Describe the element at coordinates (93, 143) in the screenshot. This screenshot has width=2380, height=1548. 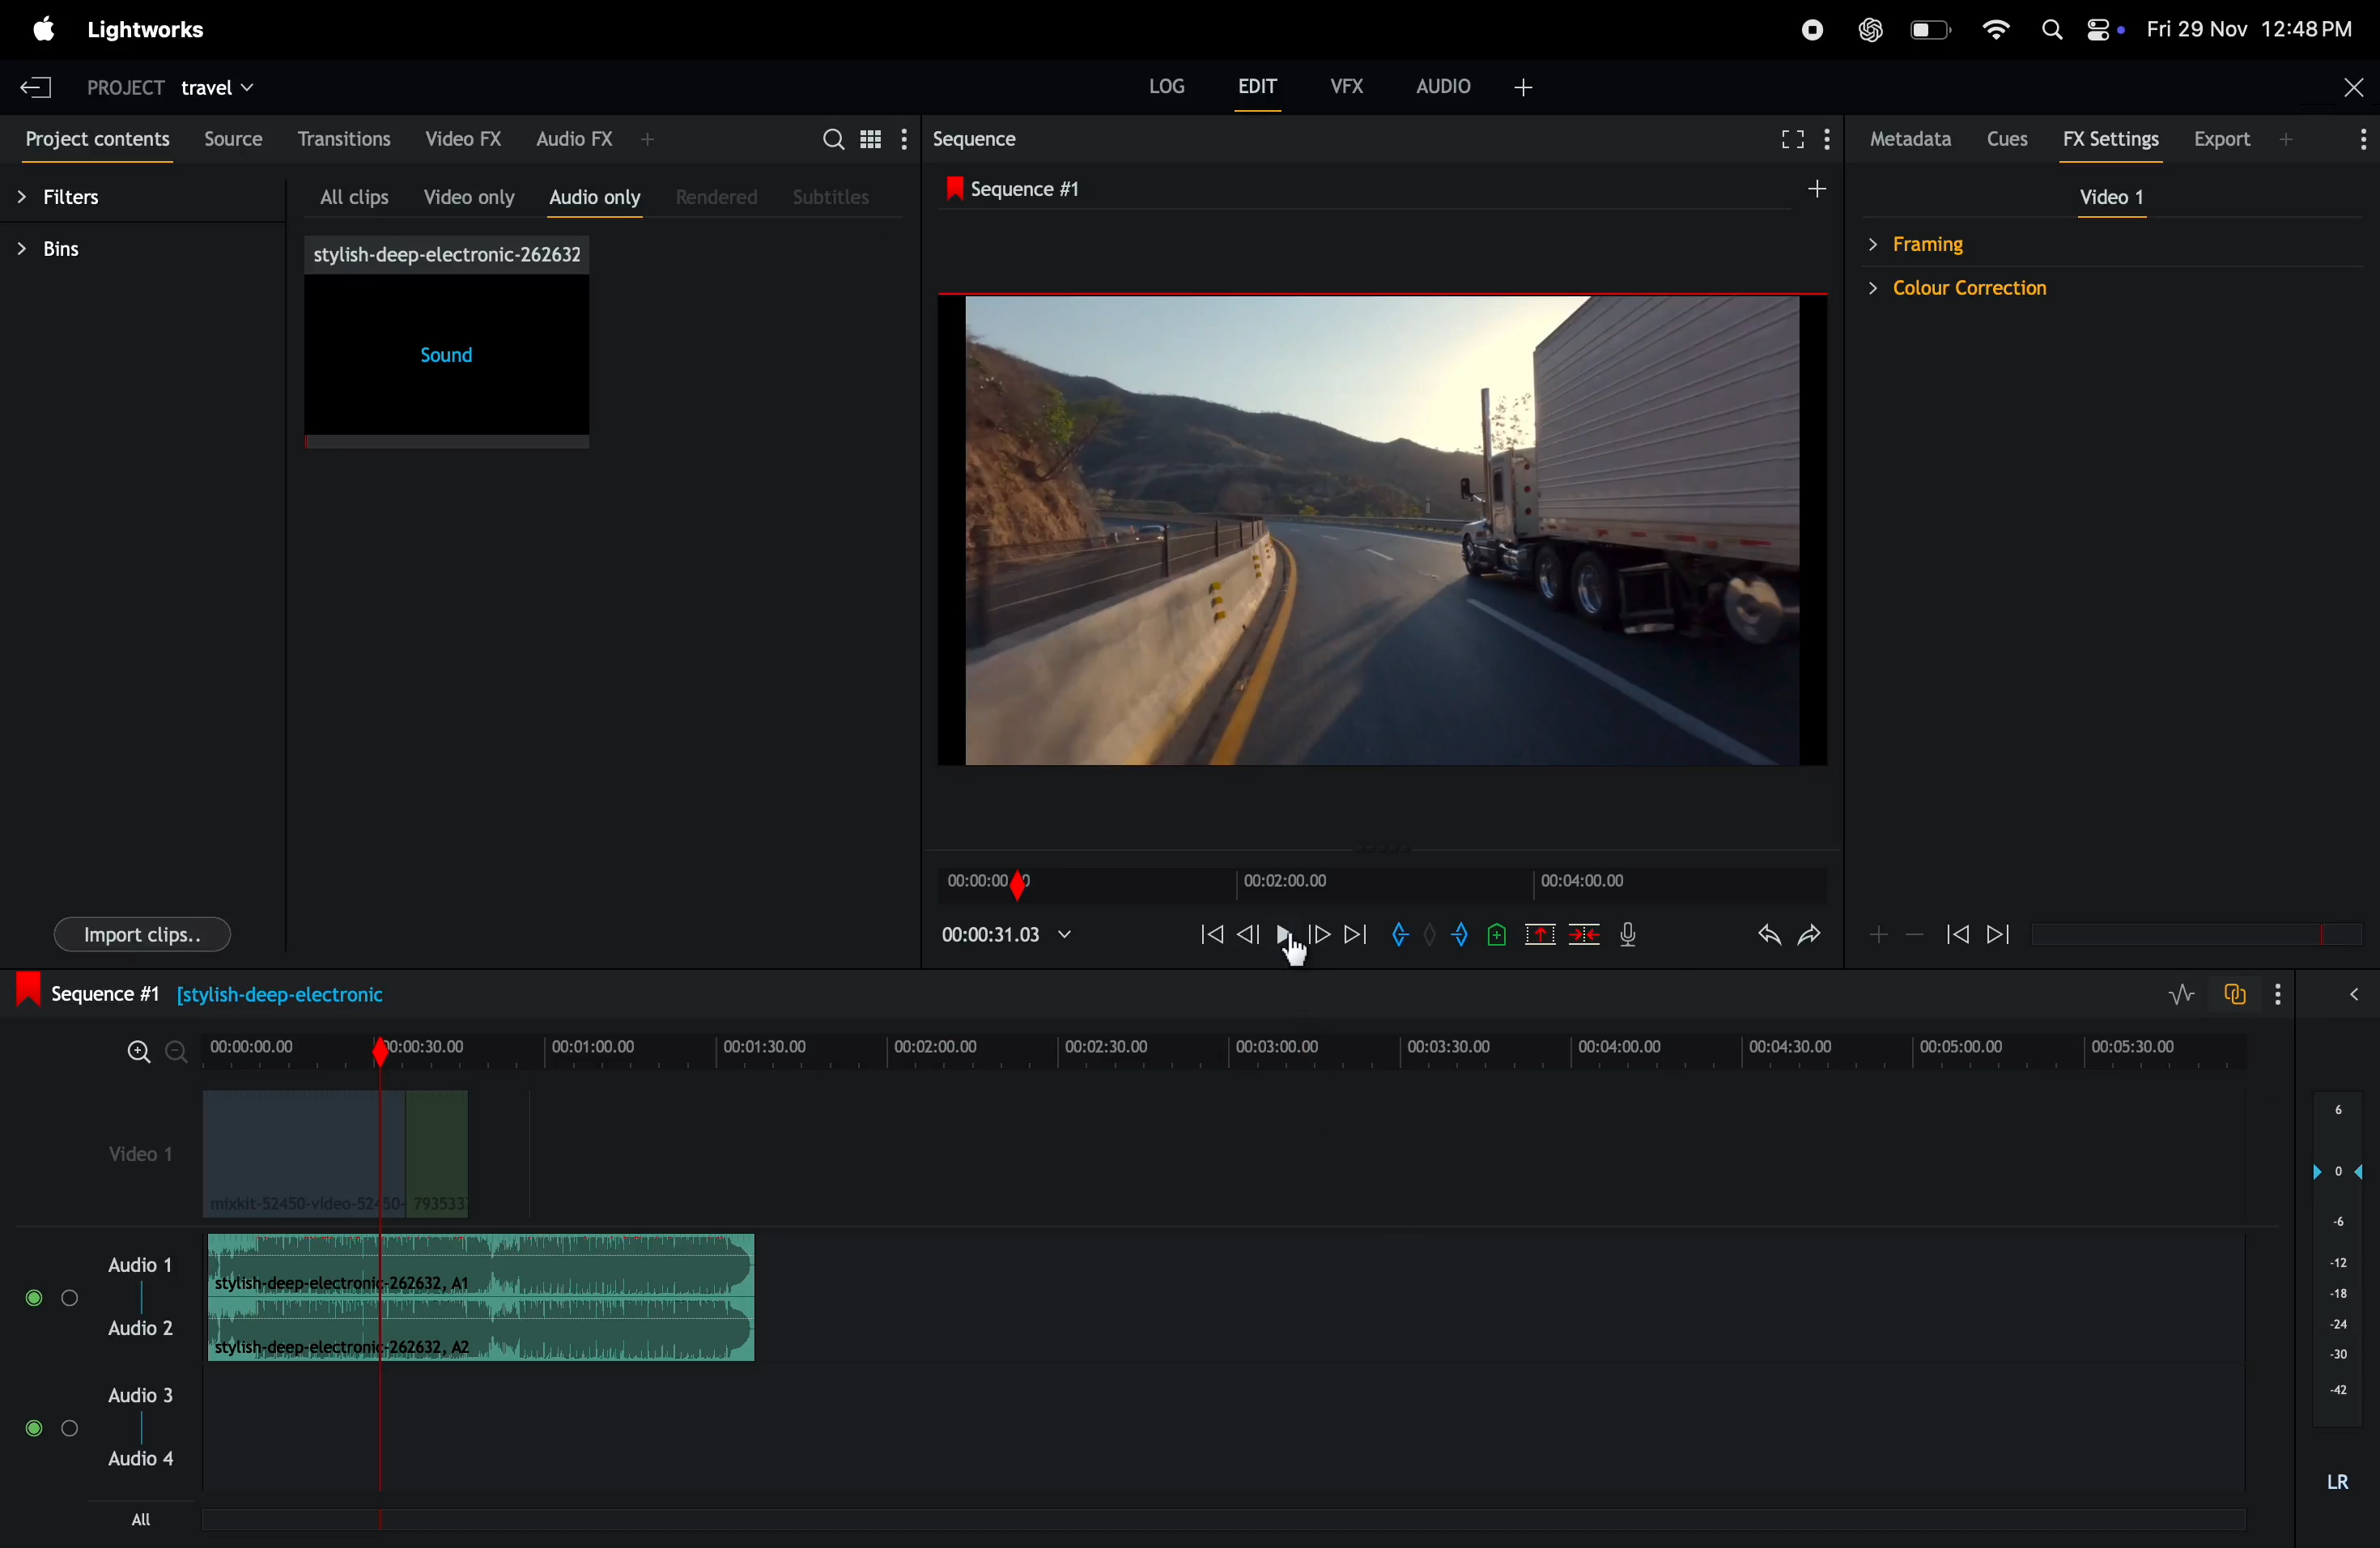
I see `project contents` at that location.